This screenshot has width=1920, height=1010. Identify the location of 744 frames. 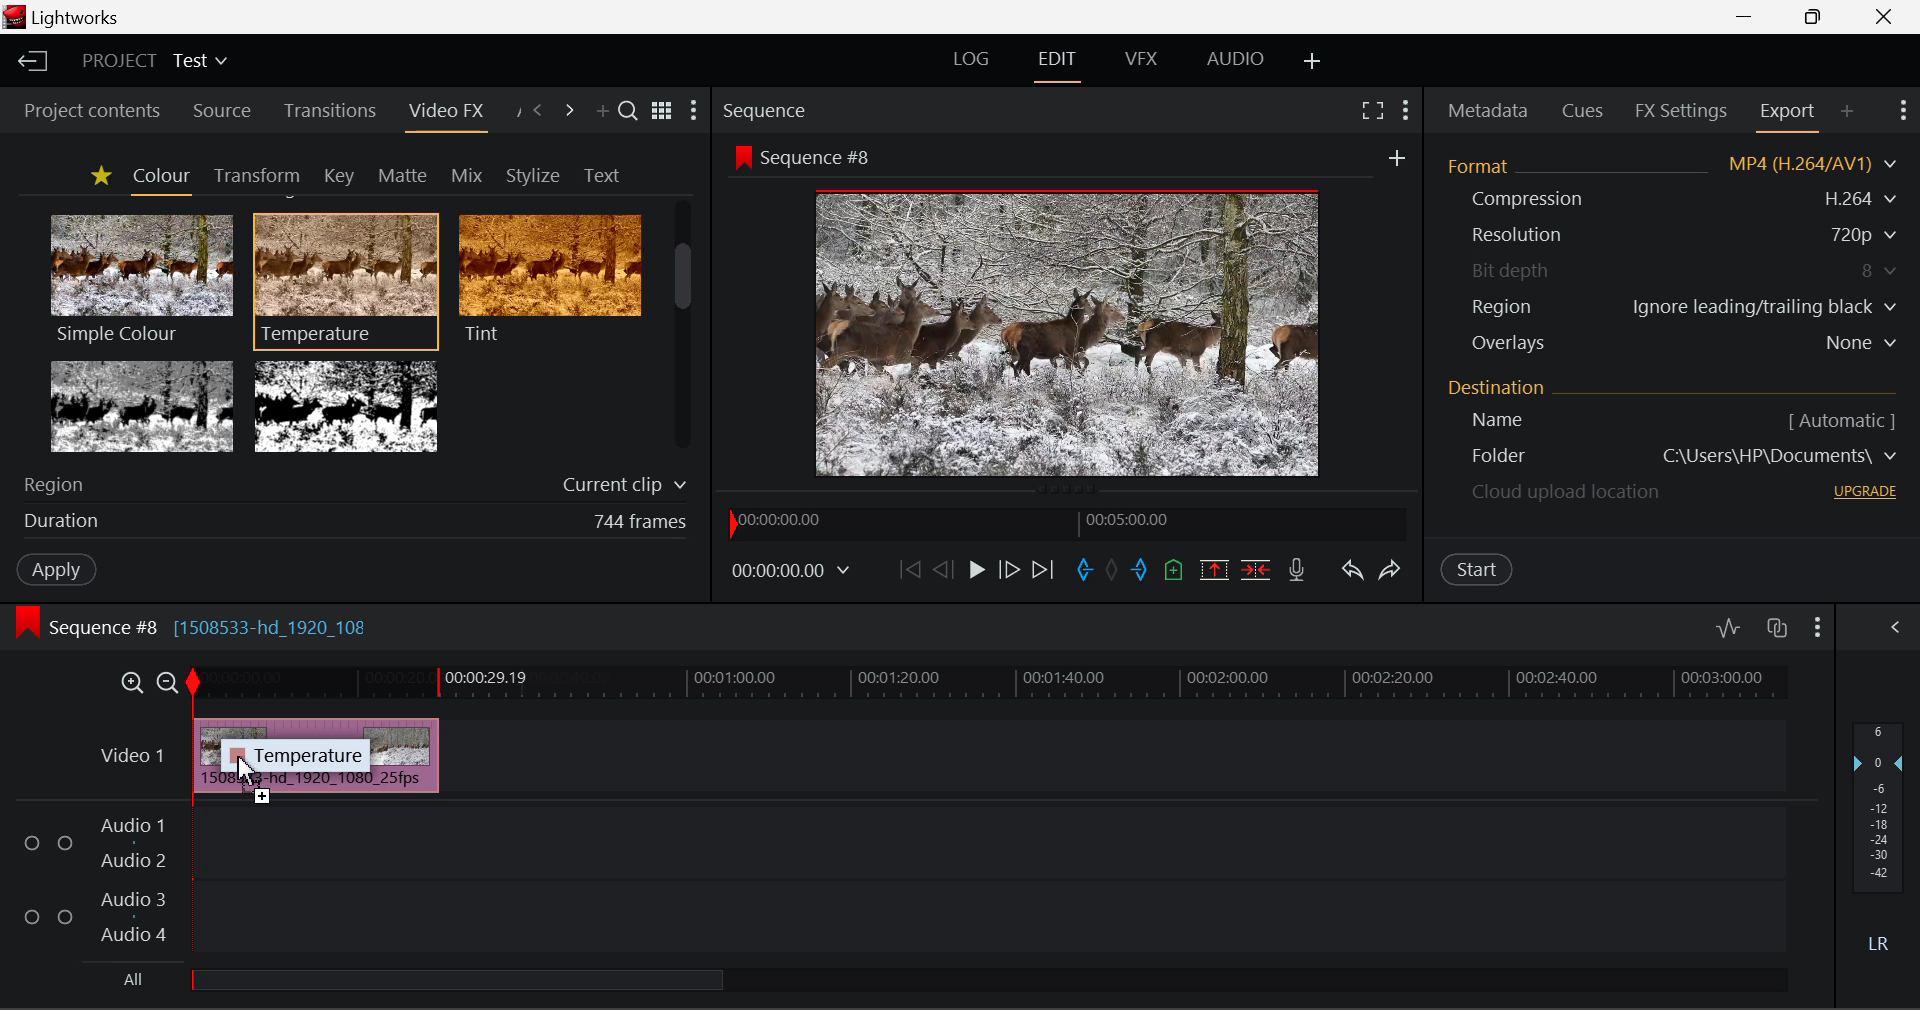
(640, 522).